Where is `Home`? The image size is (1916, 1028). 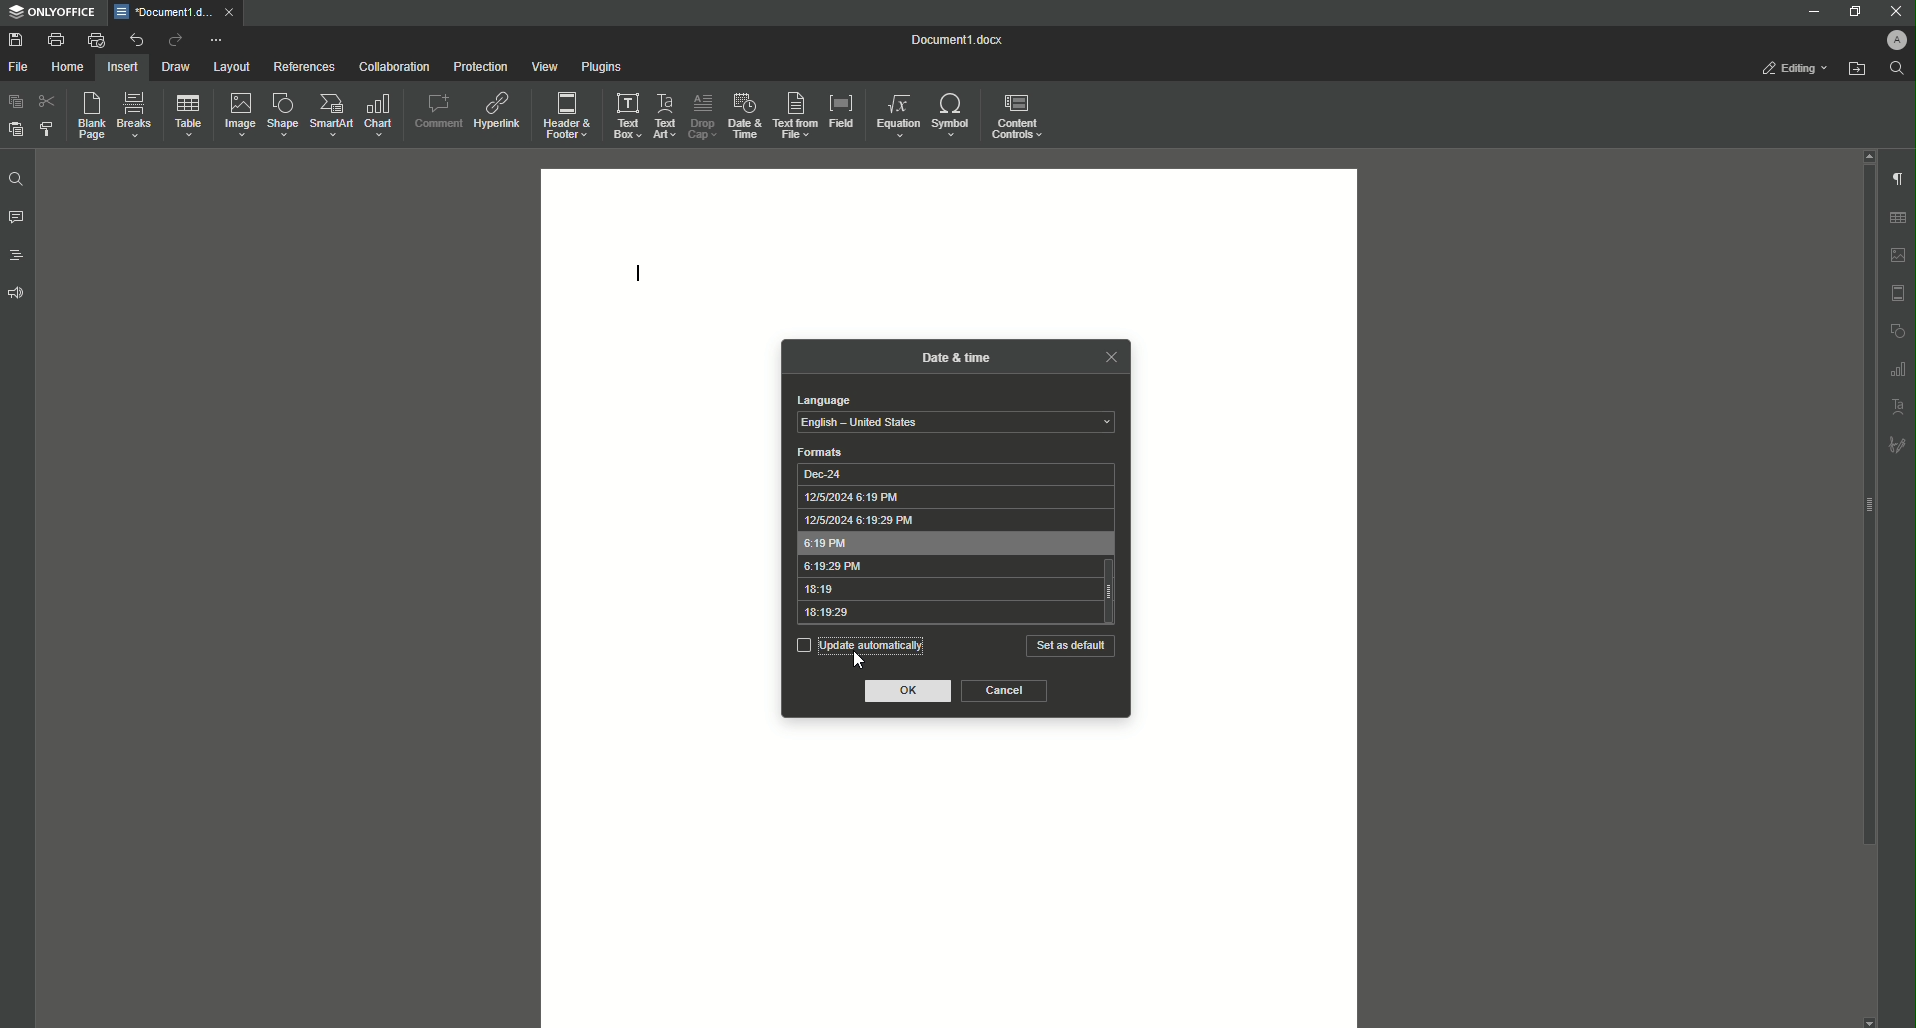 Home is located at coordinates (69, 67).